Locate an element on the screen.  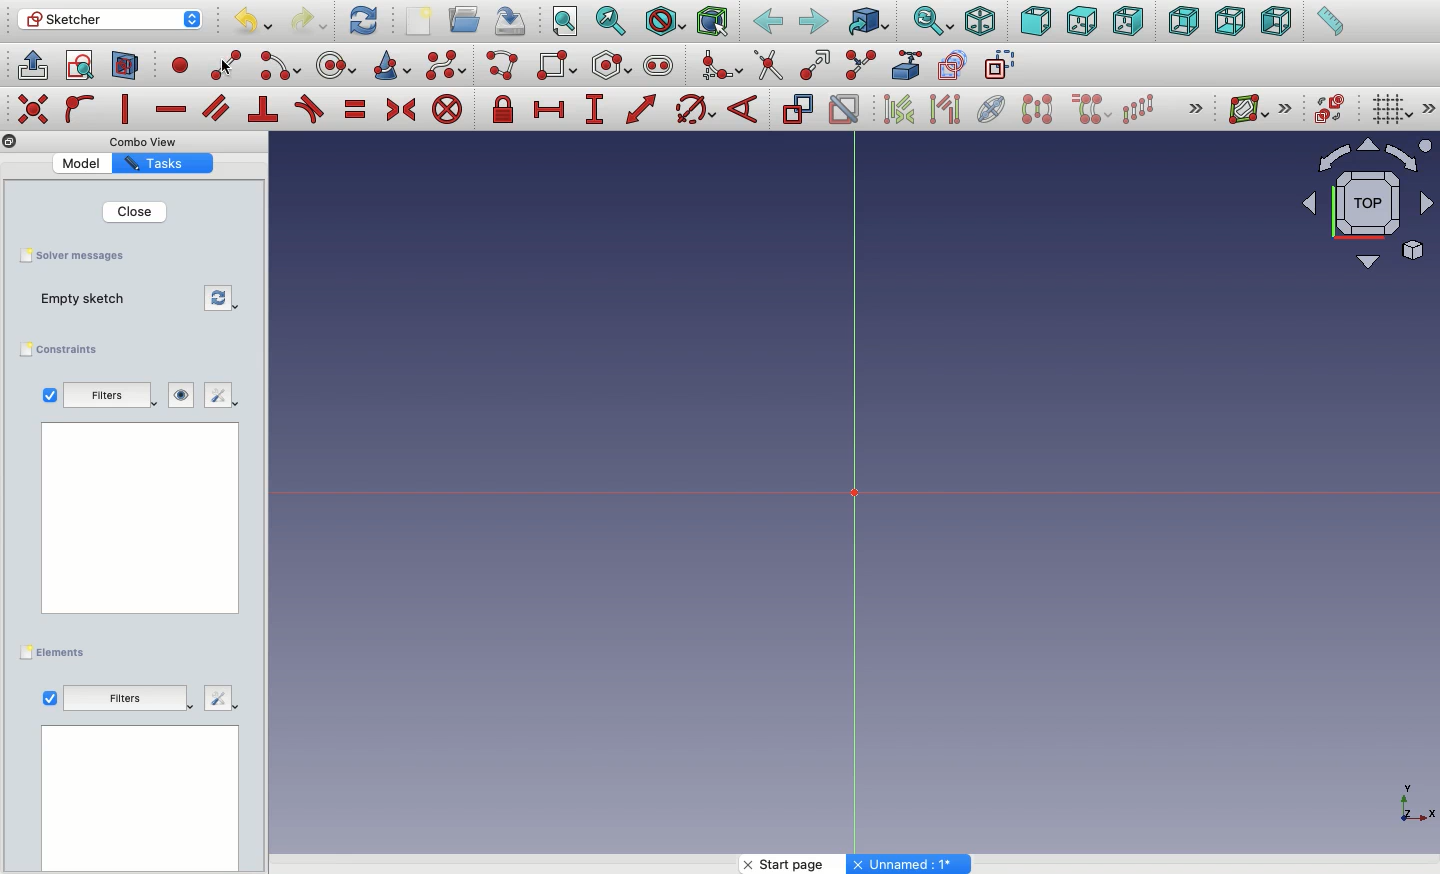
circle is located at coordinates (337, 65).